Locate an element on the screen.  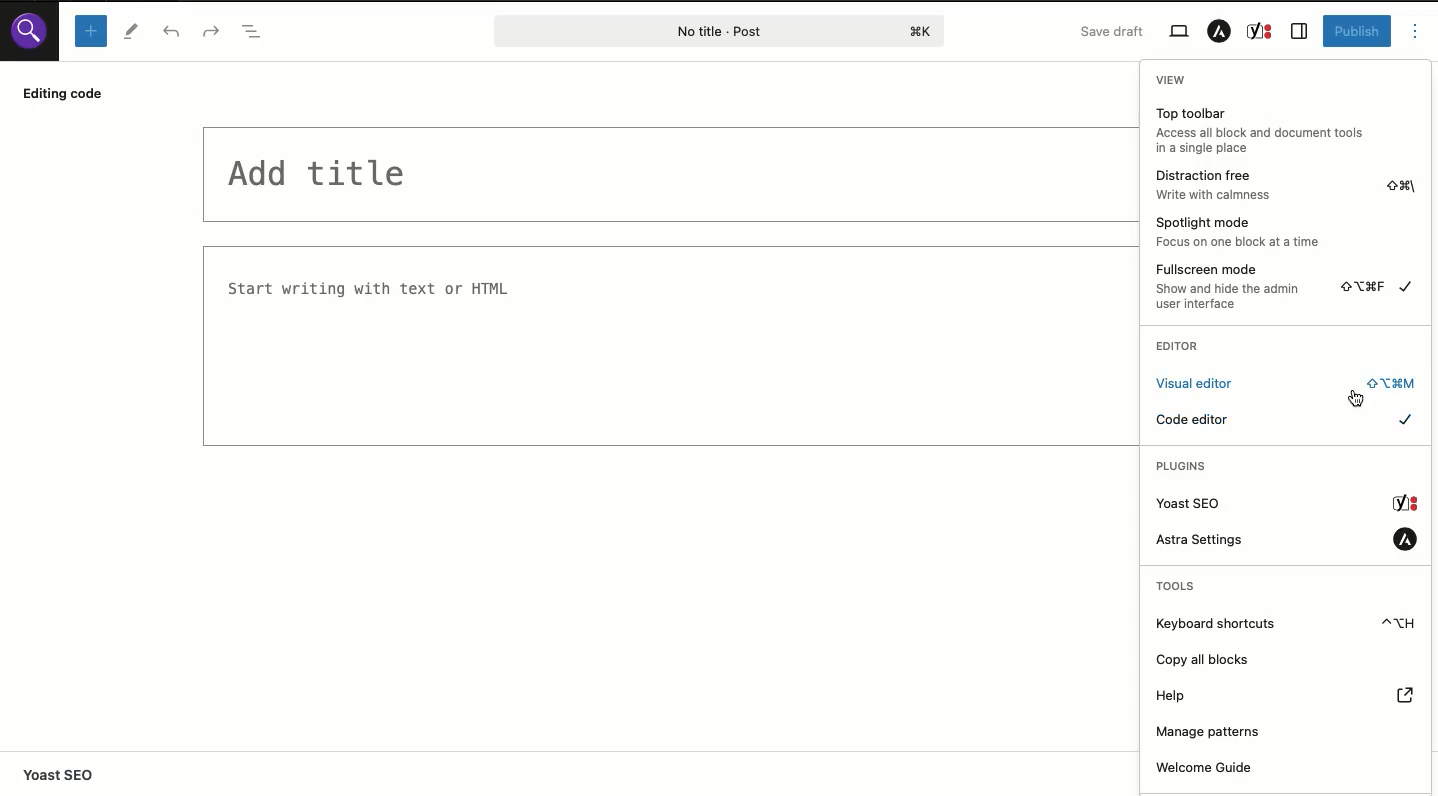
Code editor is located at coordinates (1081, 282).